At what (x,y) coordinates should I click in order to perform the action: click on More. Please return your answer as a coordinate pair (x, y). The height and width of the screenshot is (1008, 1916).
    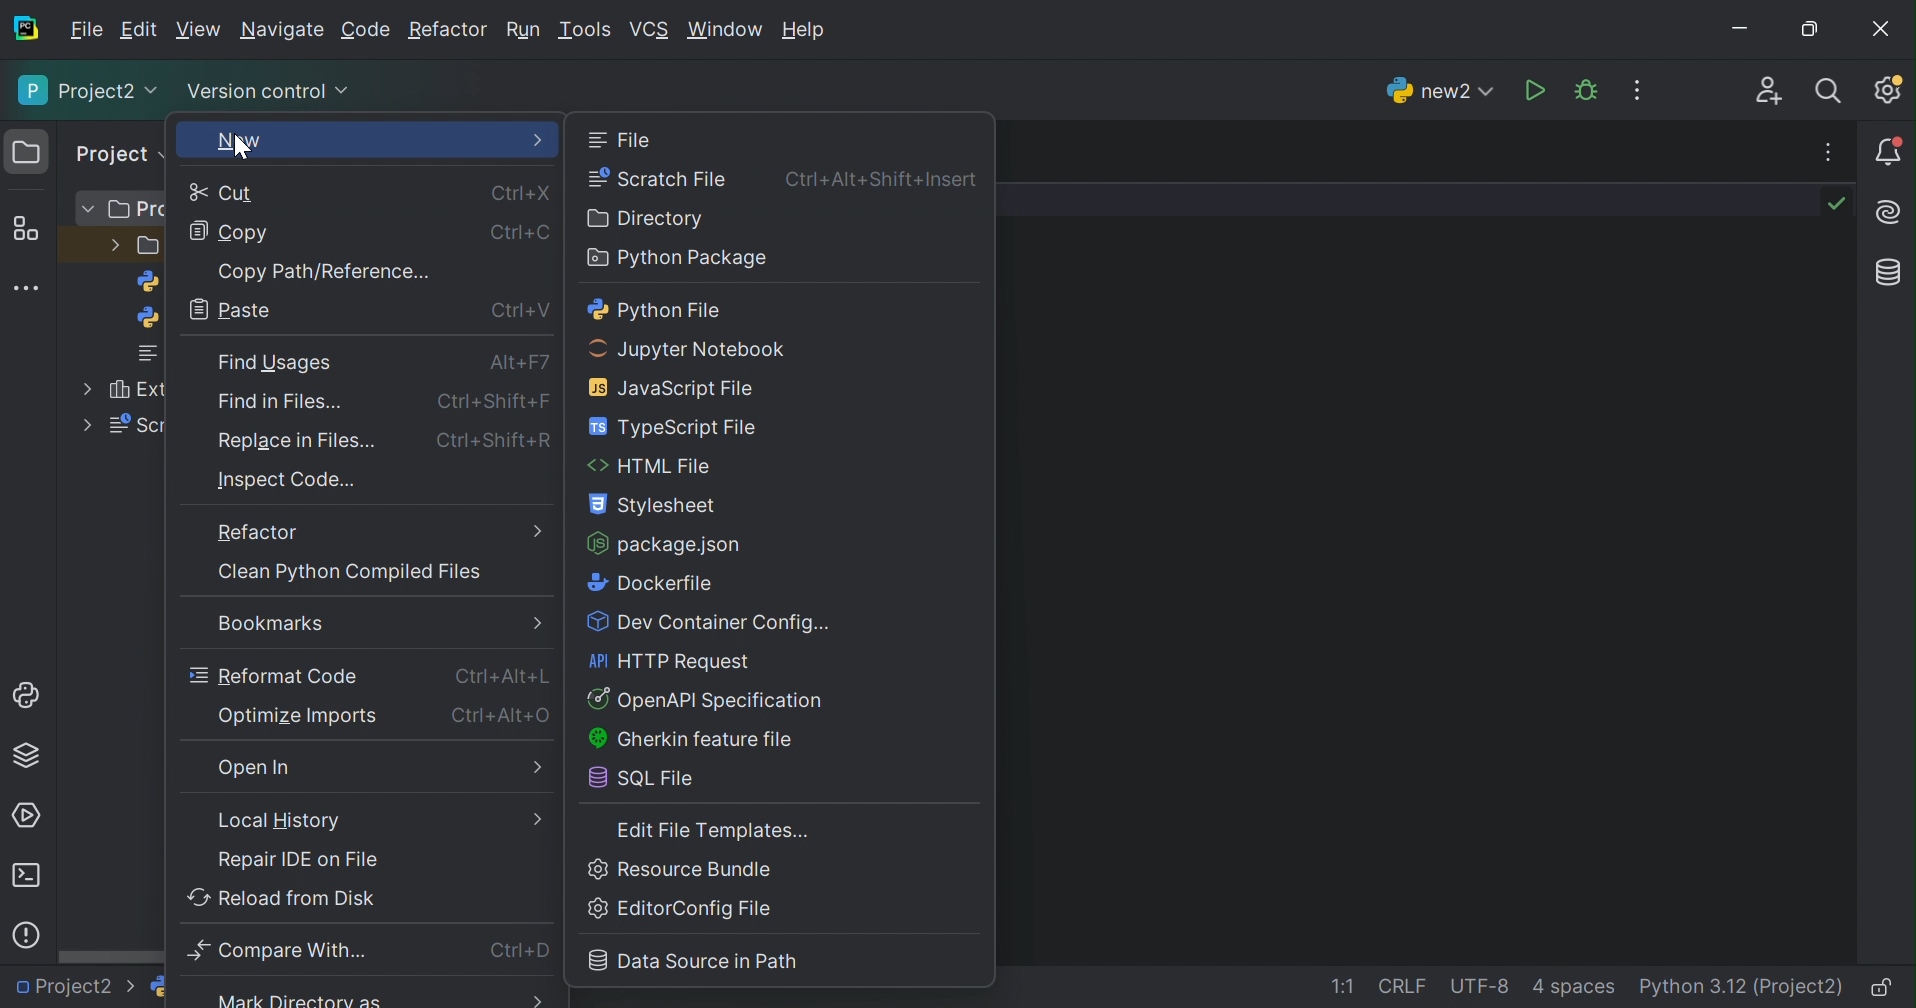
    Looking at the image, I should click on (88, 424).